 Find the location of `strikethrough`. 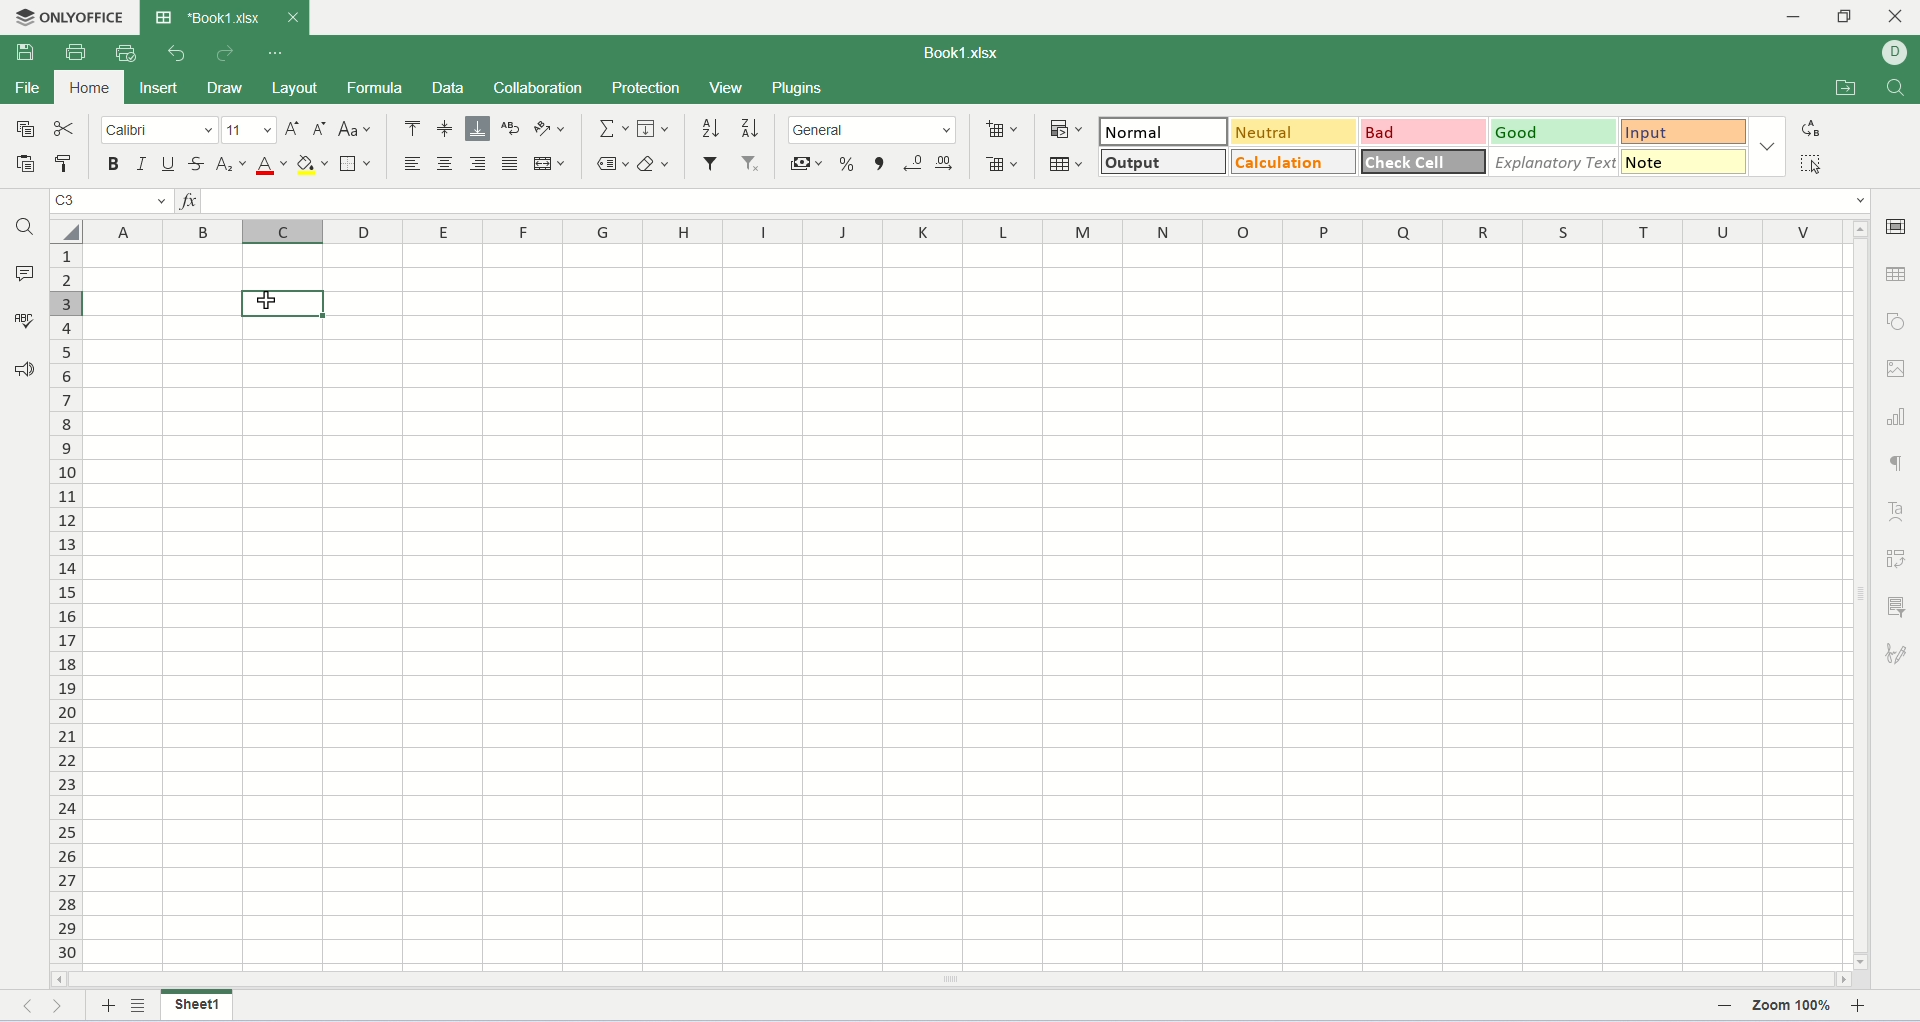

strikethrough is located at coordinates (196, 163).